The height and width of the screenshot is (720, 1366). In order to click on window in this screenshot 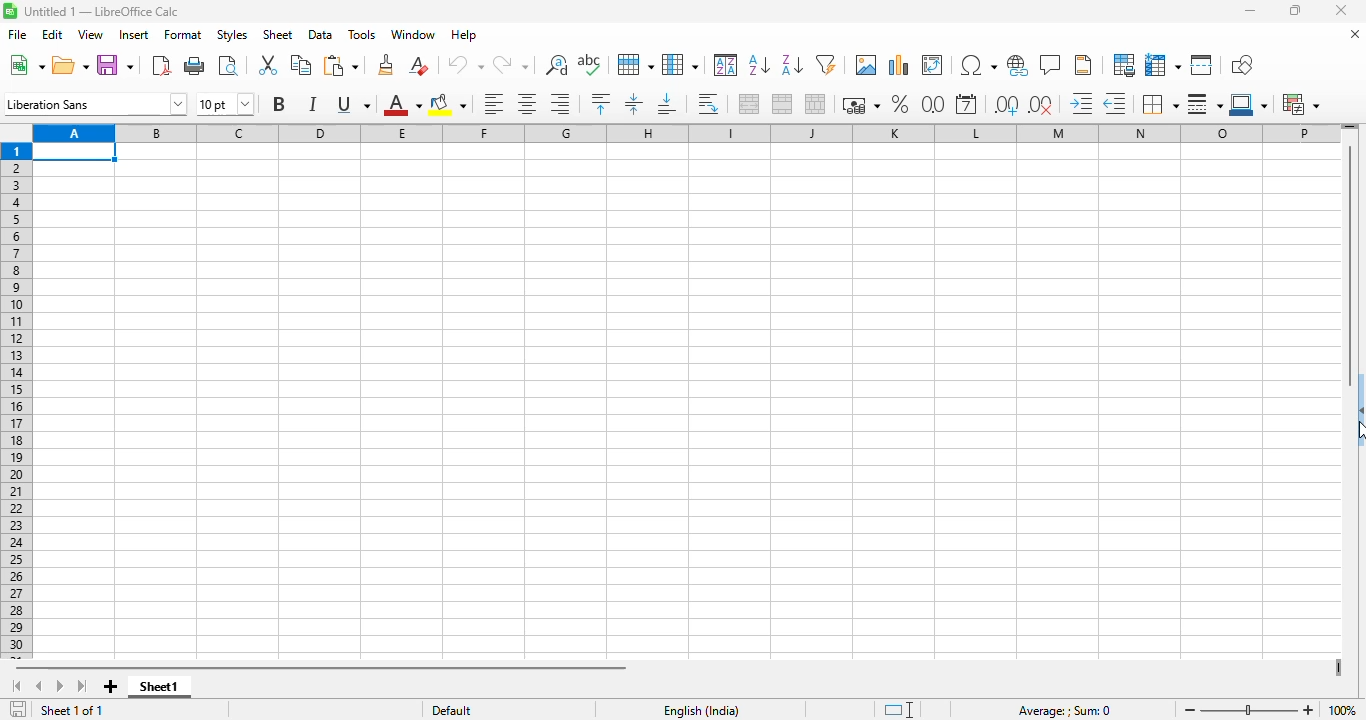, I will do `click(413, 34)`.